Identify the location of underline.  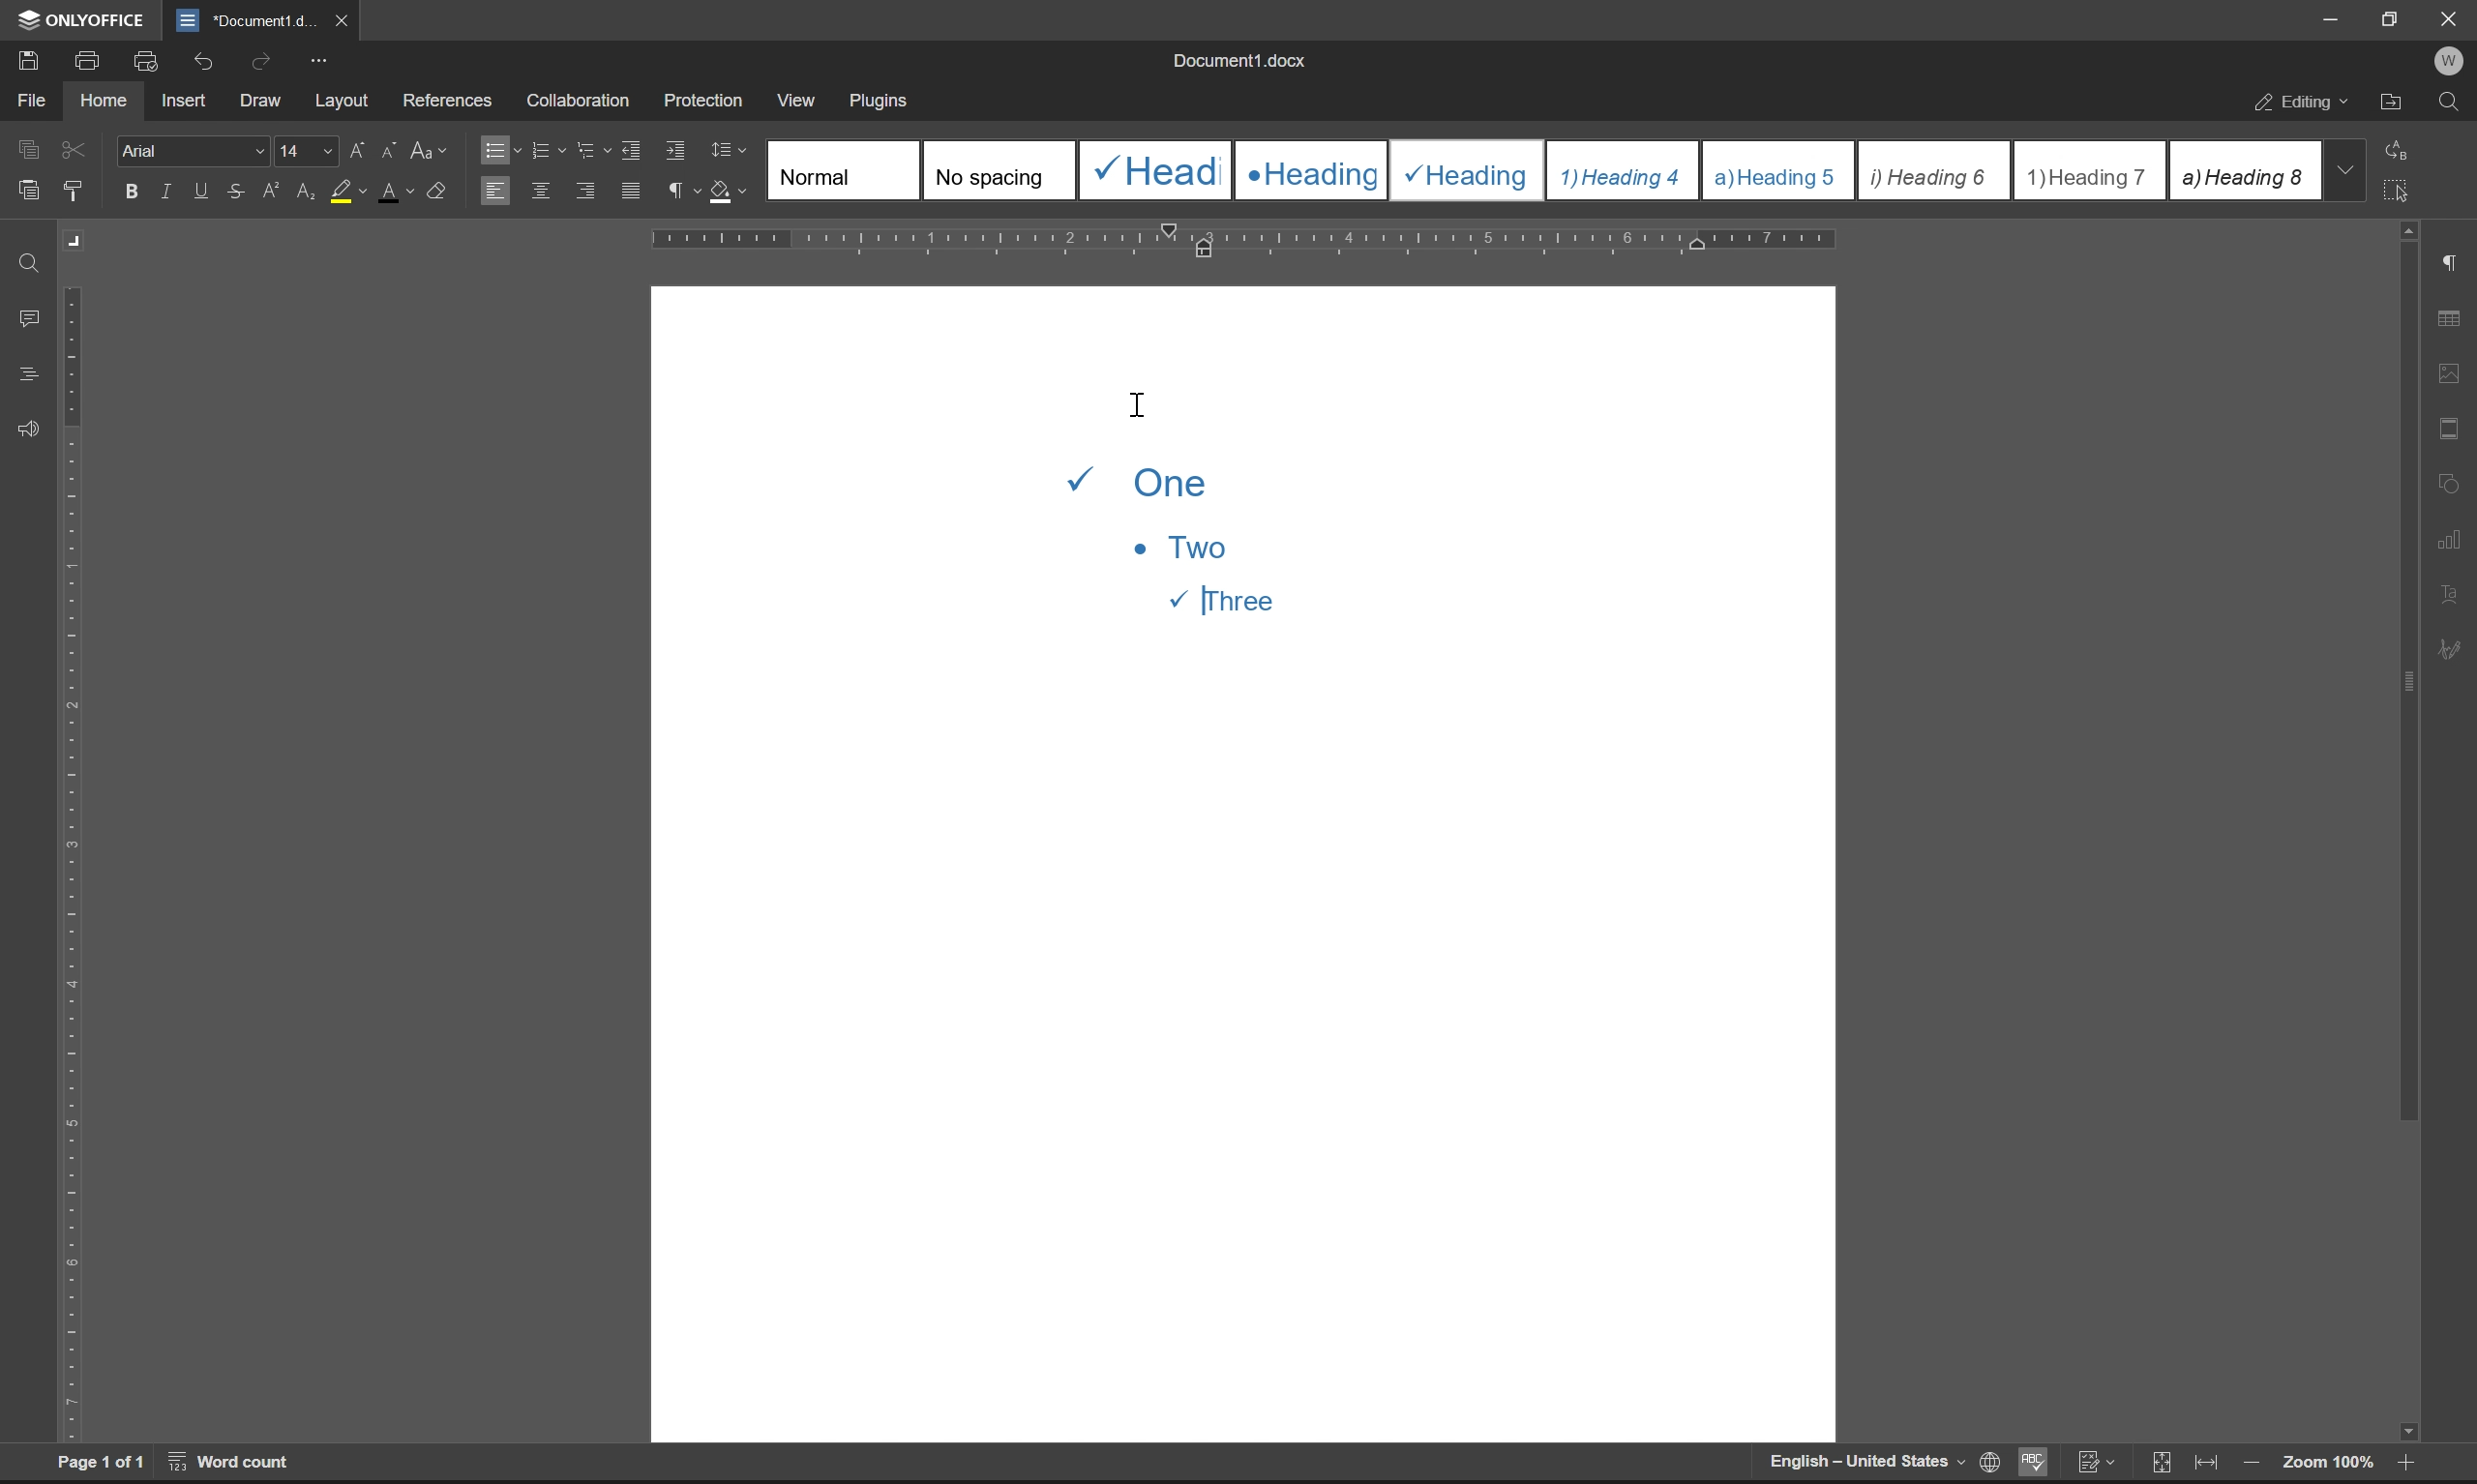
(203, 191).